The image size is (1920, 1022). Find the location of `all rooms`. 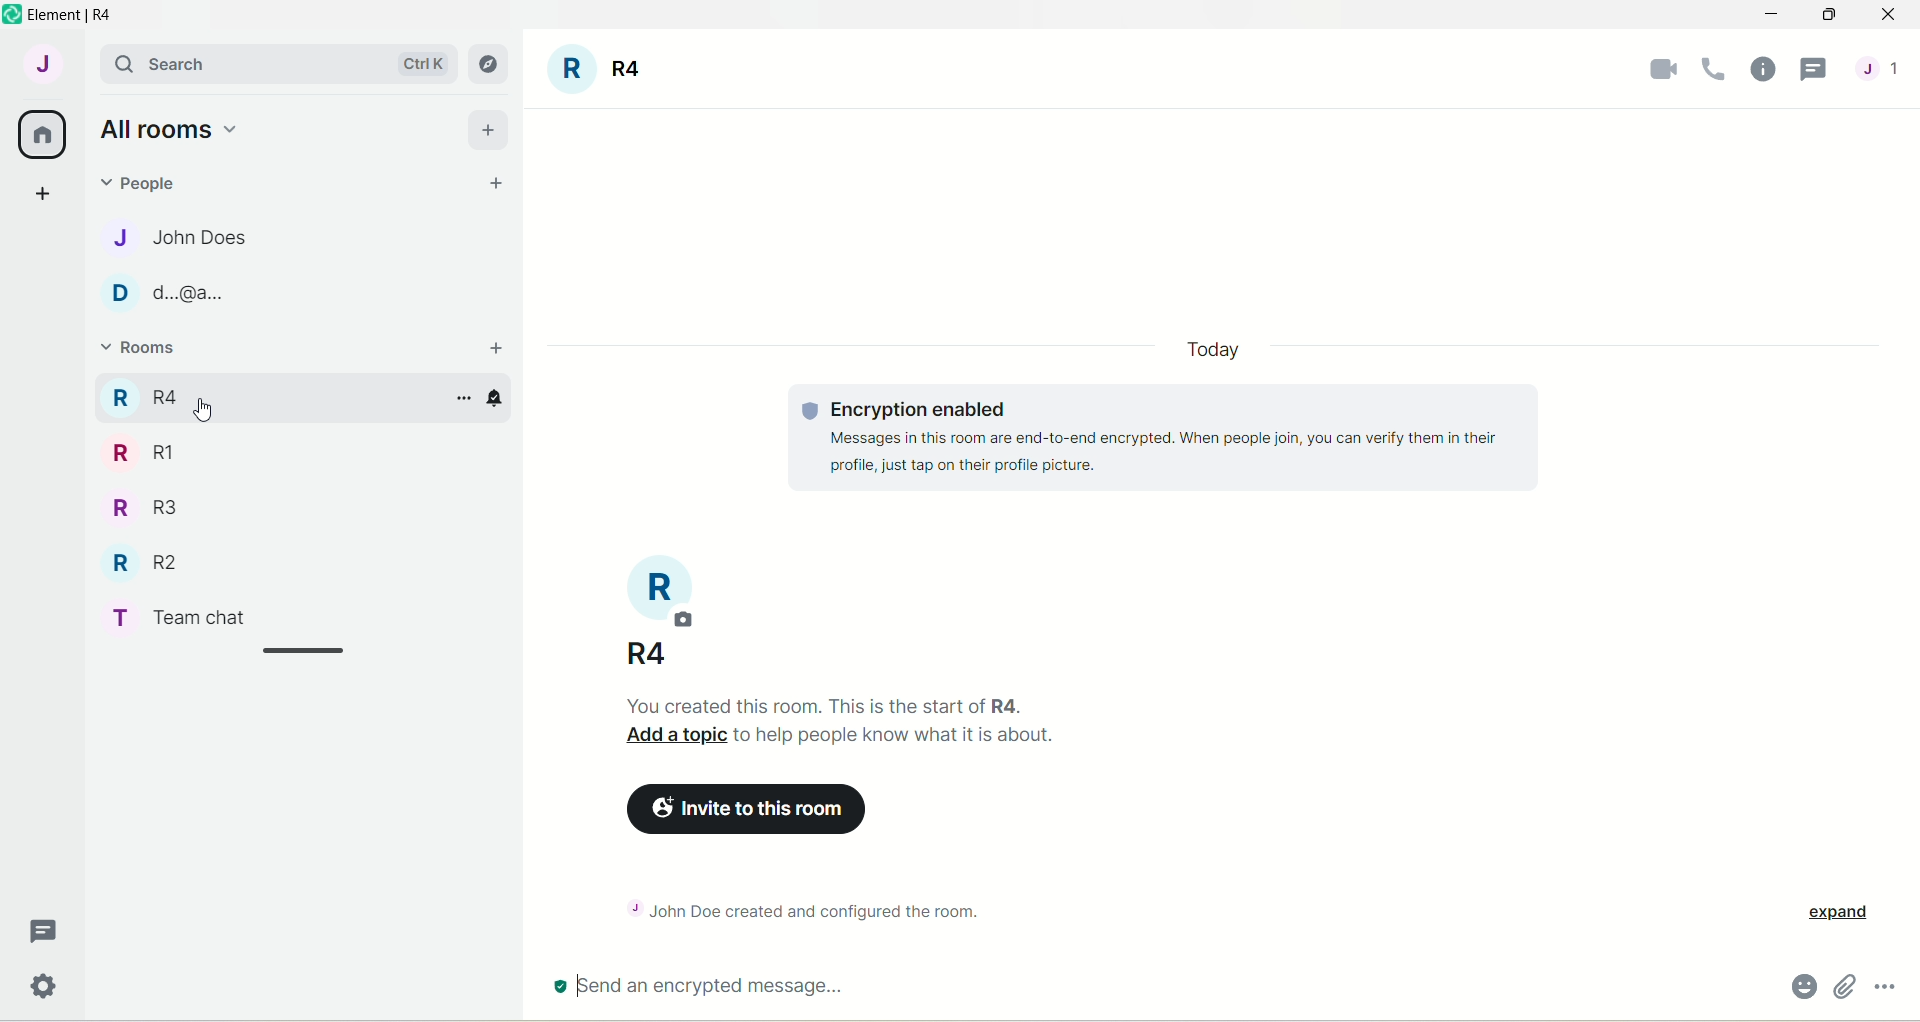

all rooms is located at coordinates (43, 135).